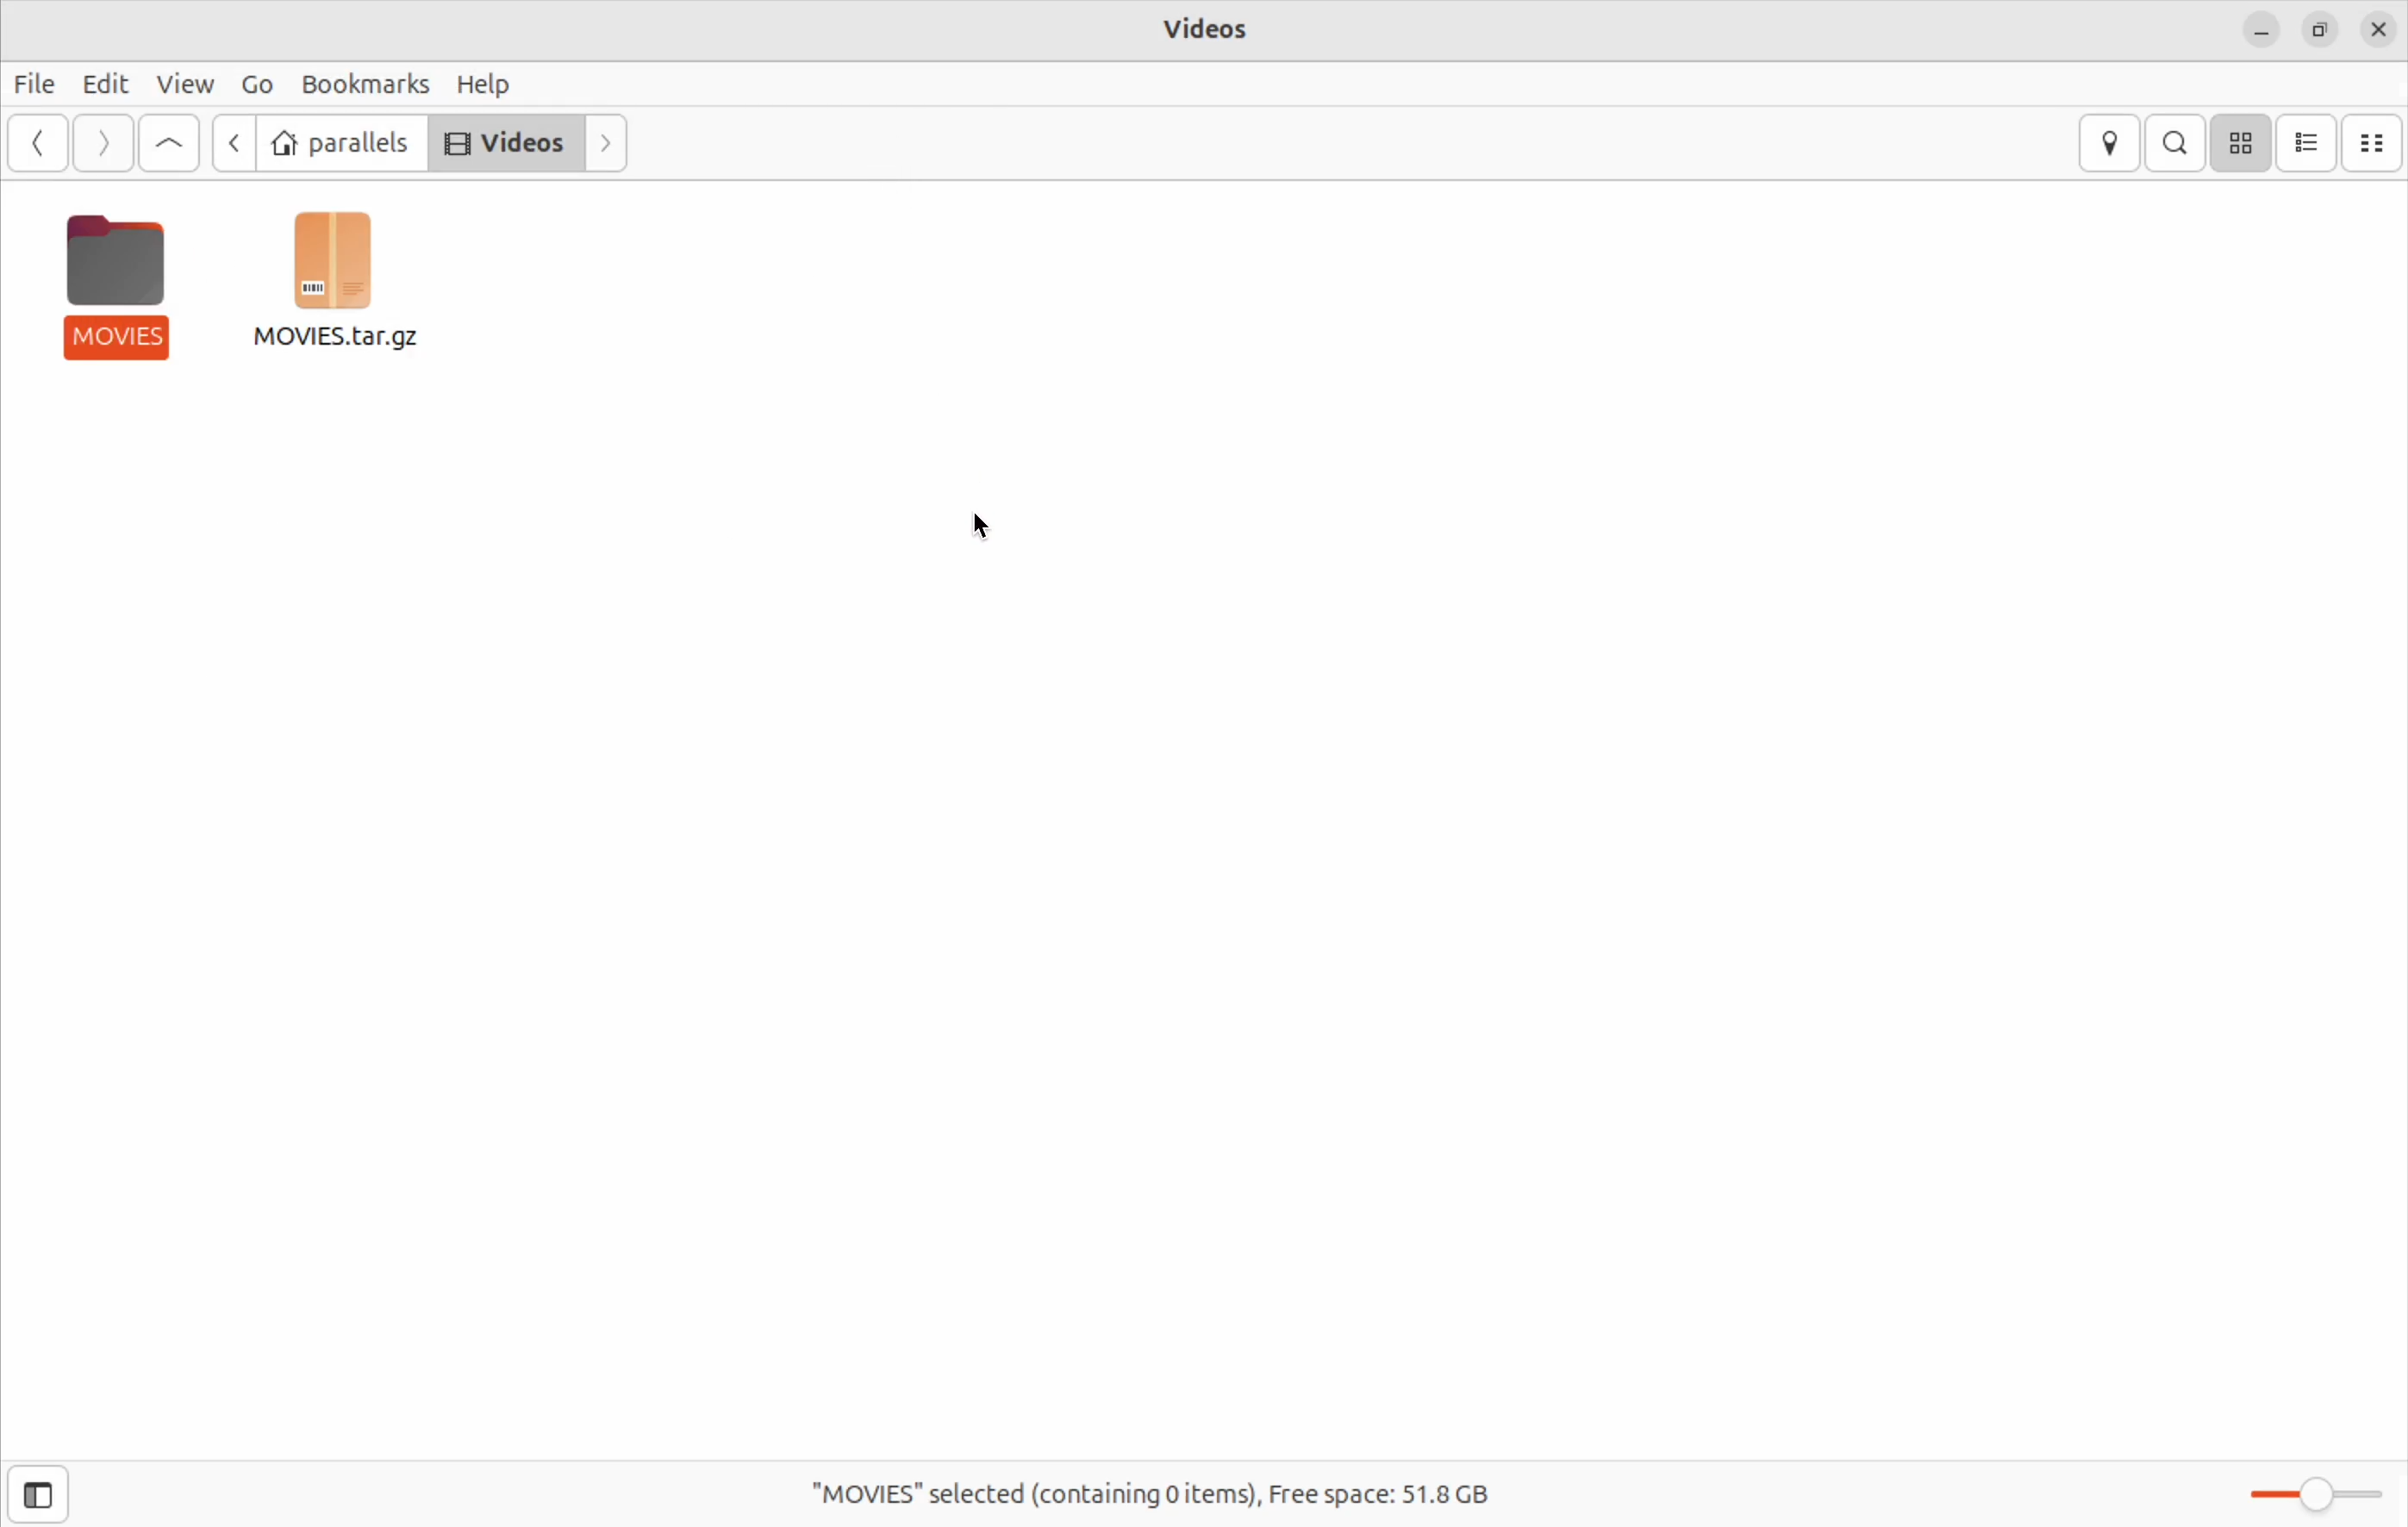  I want to click on list view, so click(2308, 142).